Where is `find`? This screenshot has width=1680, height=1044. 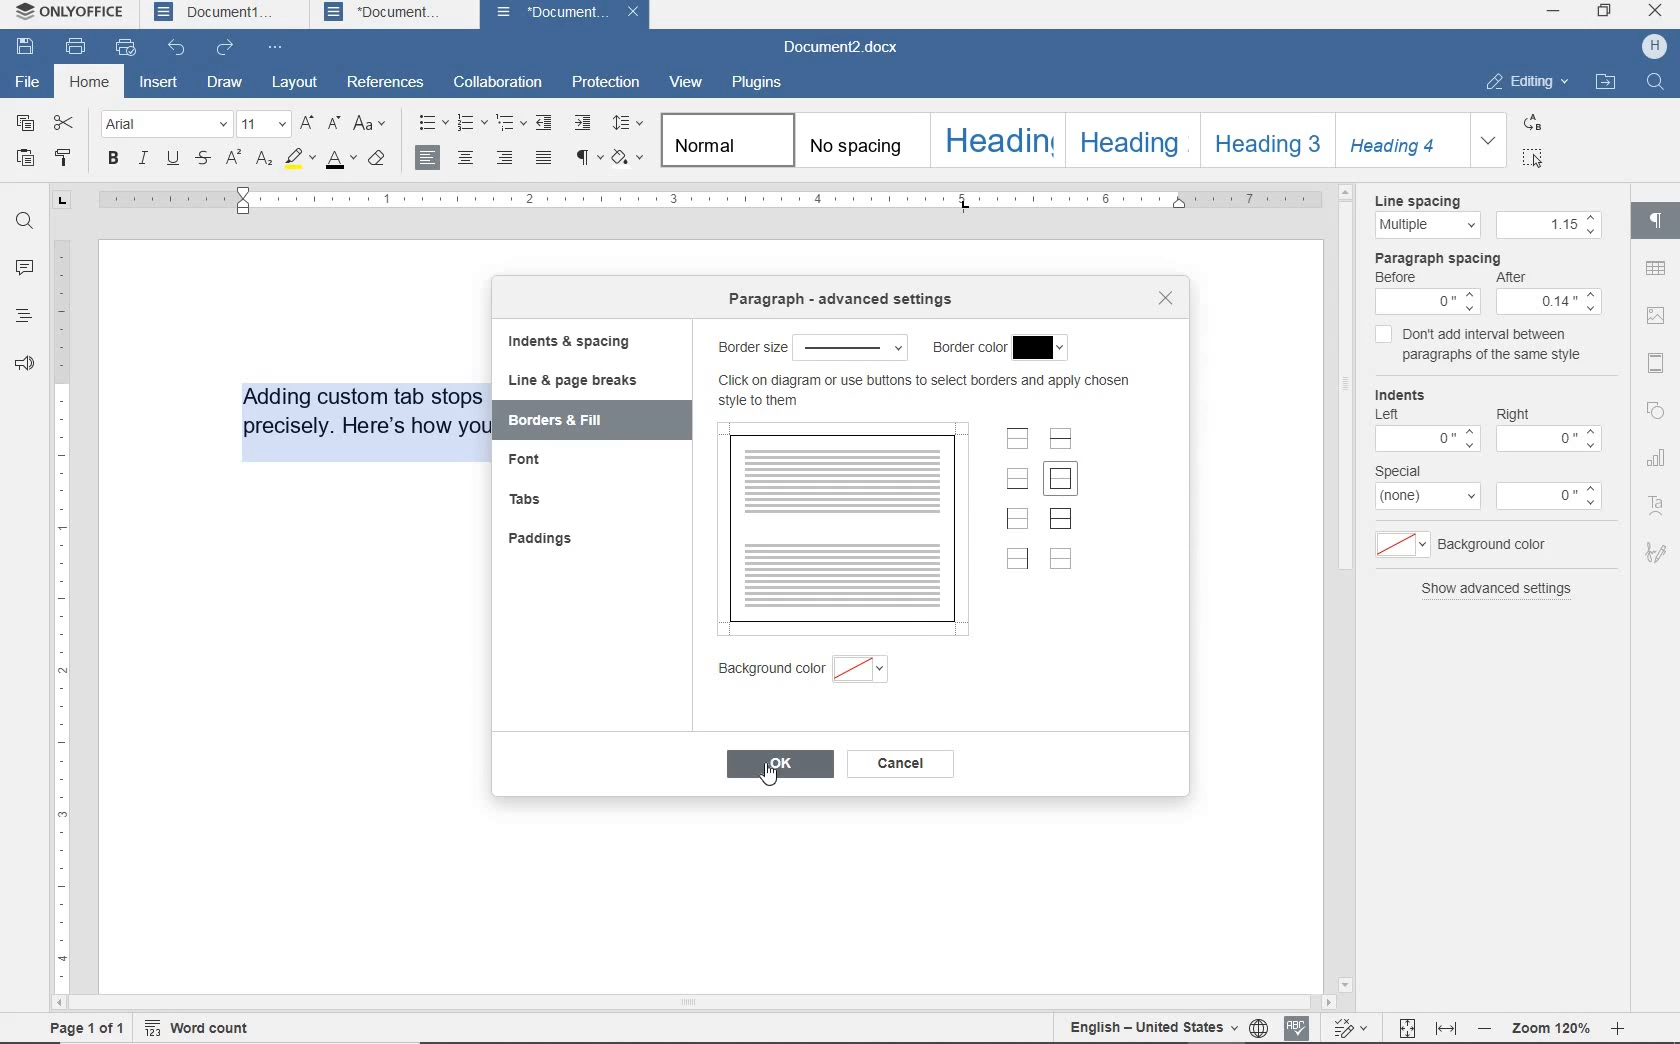 find is located at coordinates (25, 222).